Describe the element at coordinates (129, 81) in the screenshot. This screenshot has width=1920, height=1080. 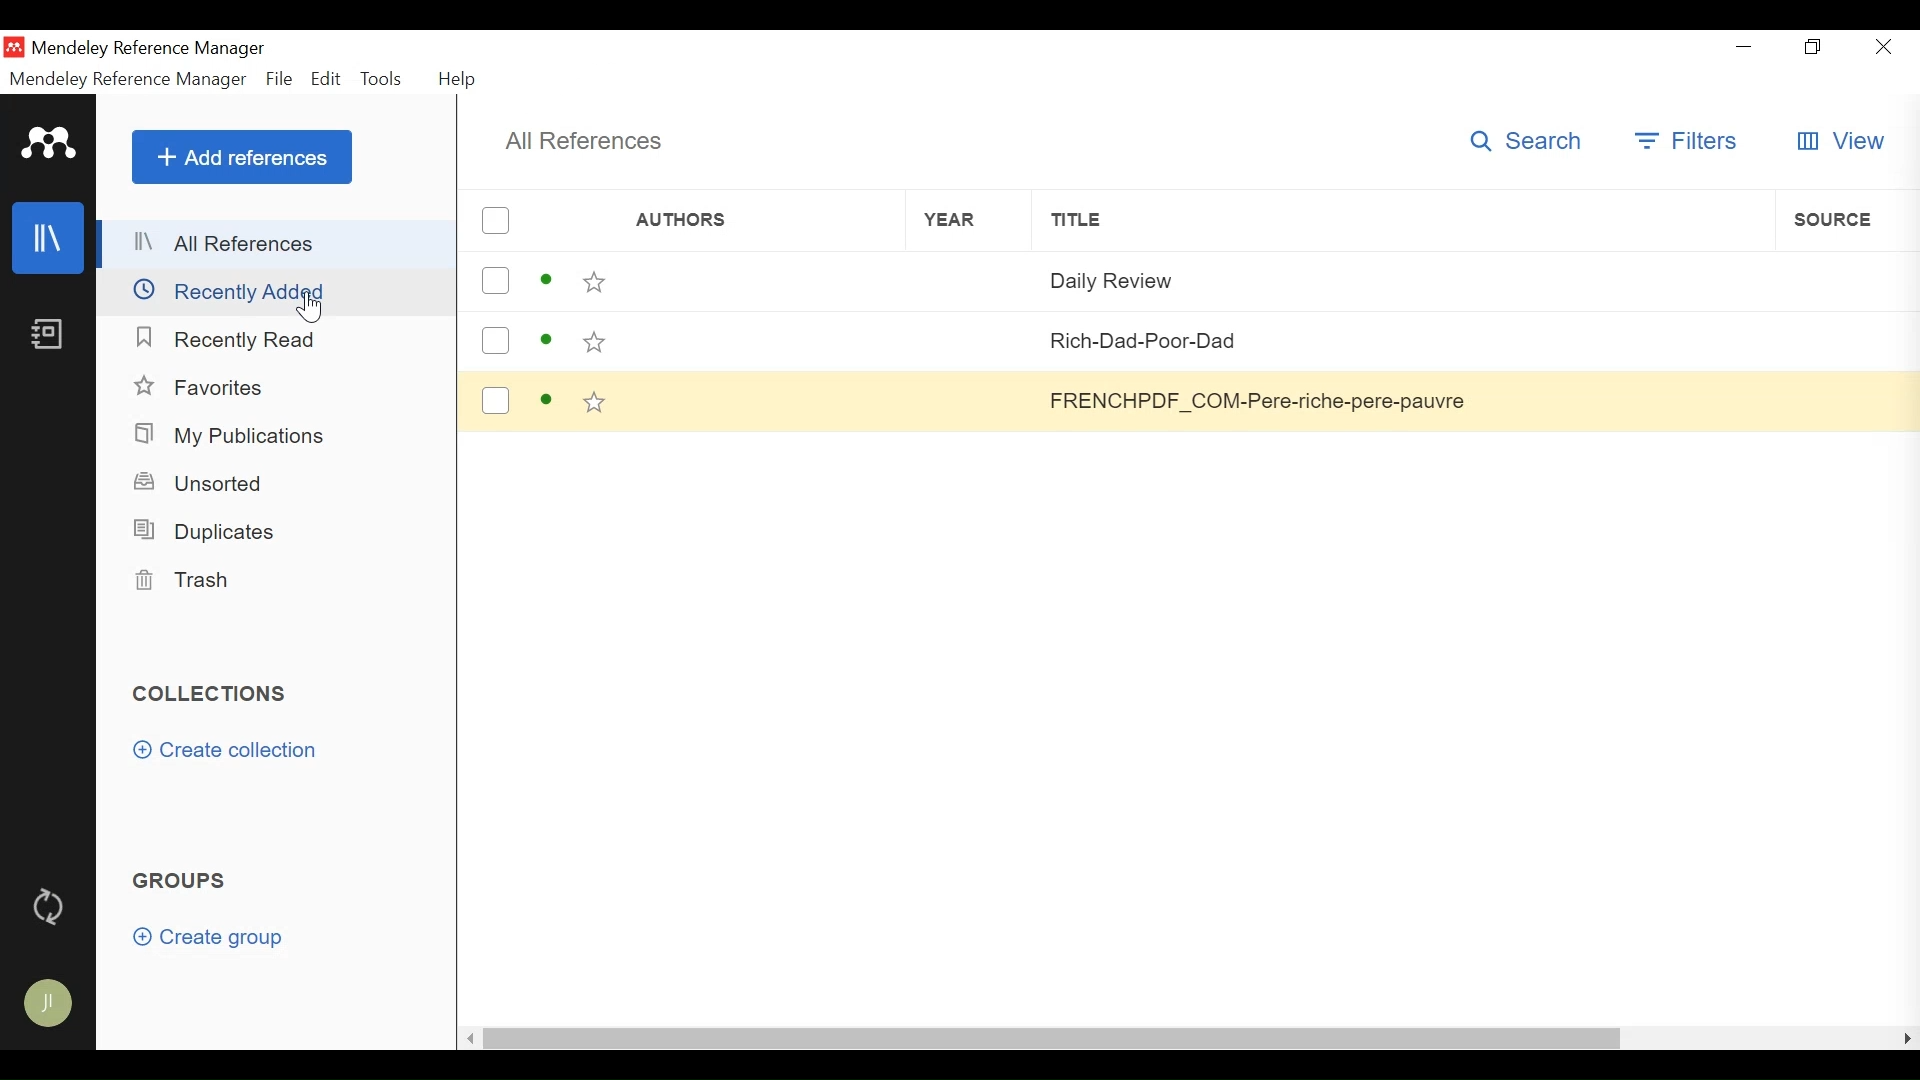
I see `Mendeley Reference Manager` at that location.